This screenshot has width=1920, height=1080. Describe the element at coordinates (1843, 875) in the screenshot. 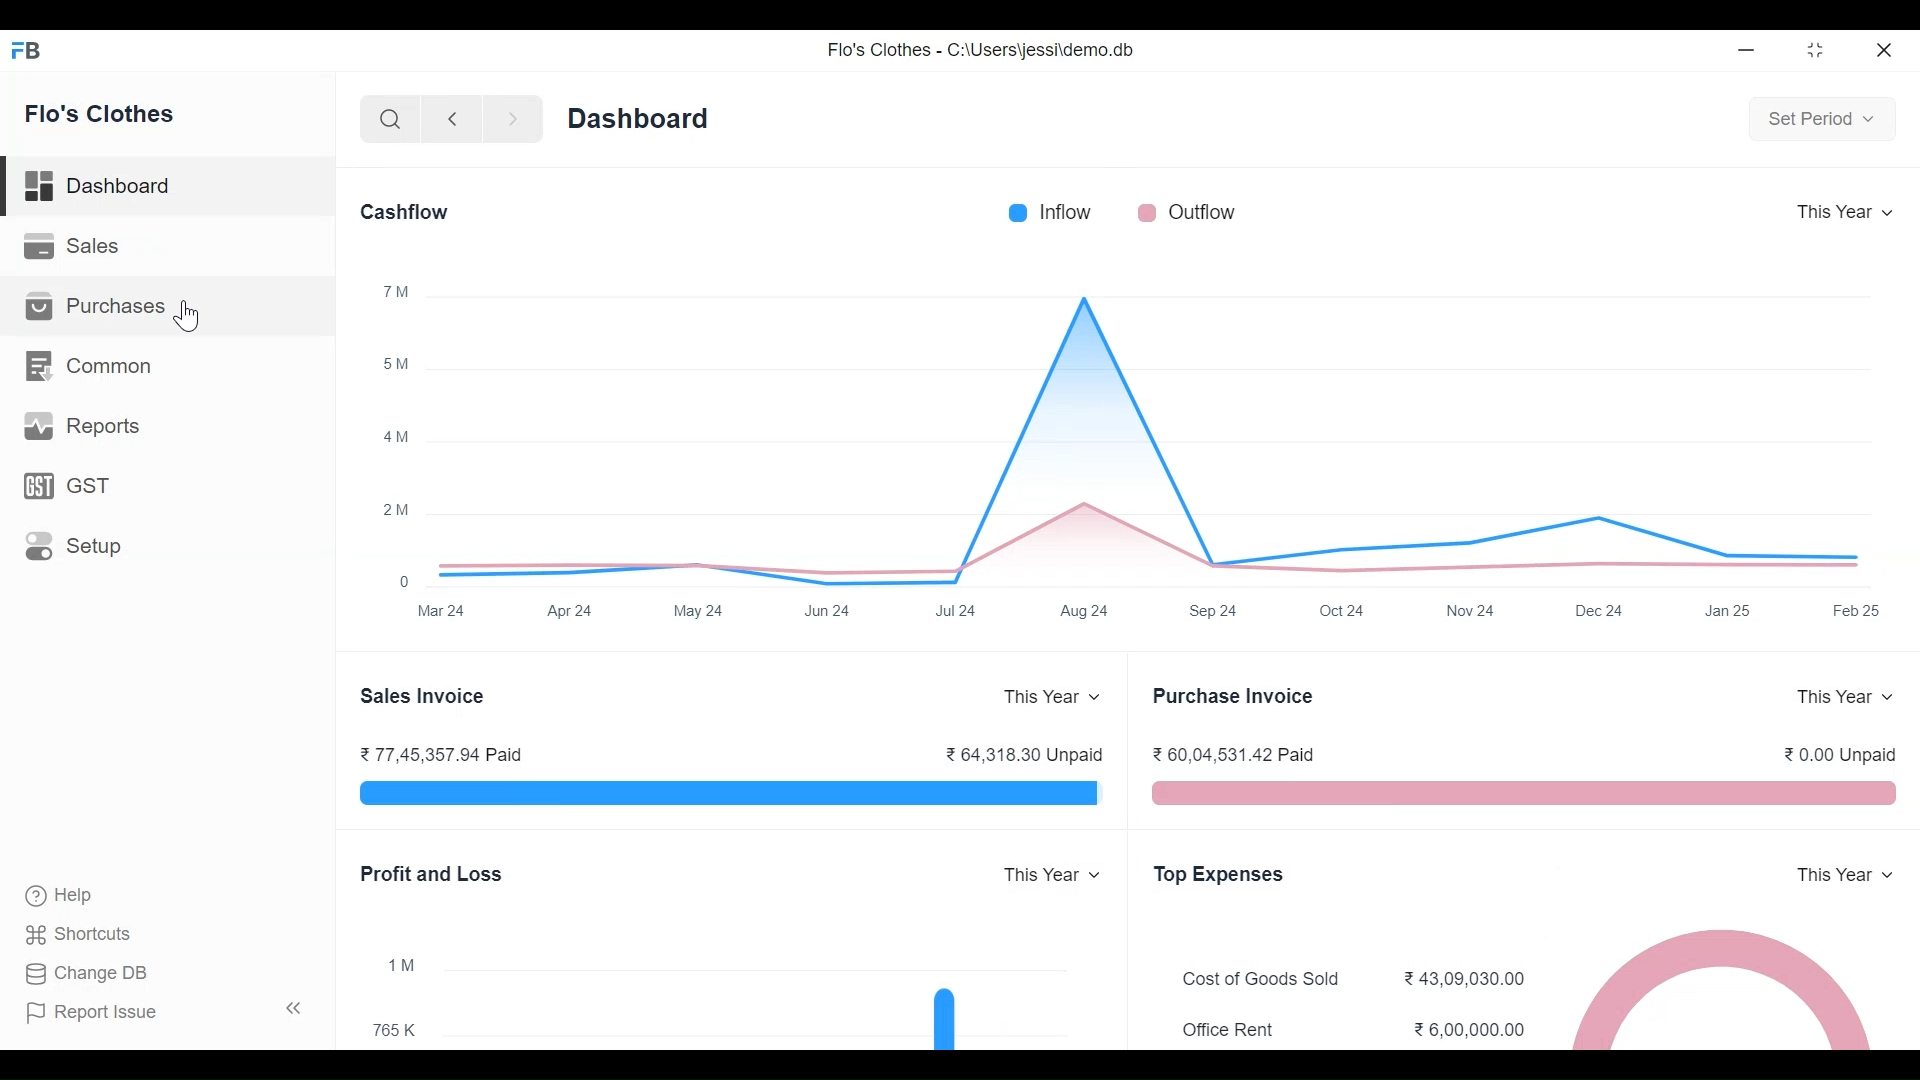

I see `This Year` at that location.